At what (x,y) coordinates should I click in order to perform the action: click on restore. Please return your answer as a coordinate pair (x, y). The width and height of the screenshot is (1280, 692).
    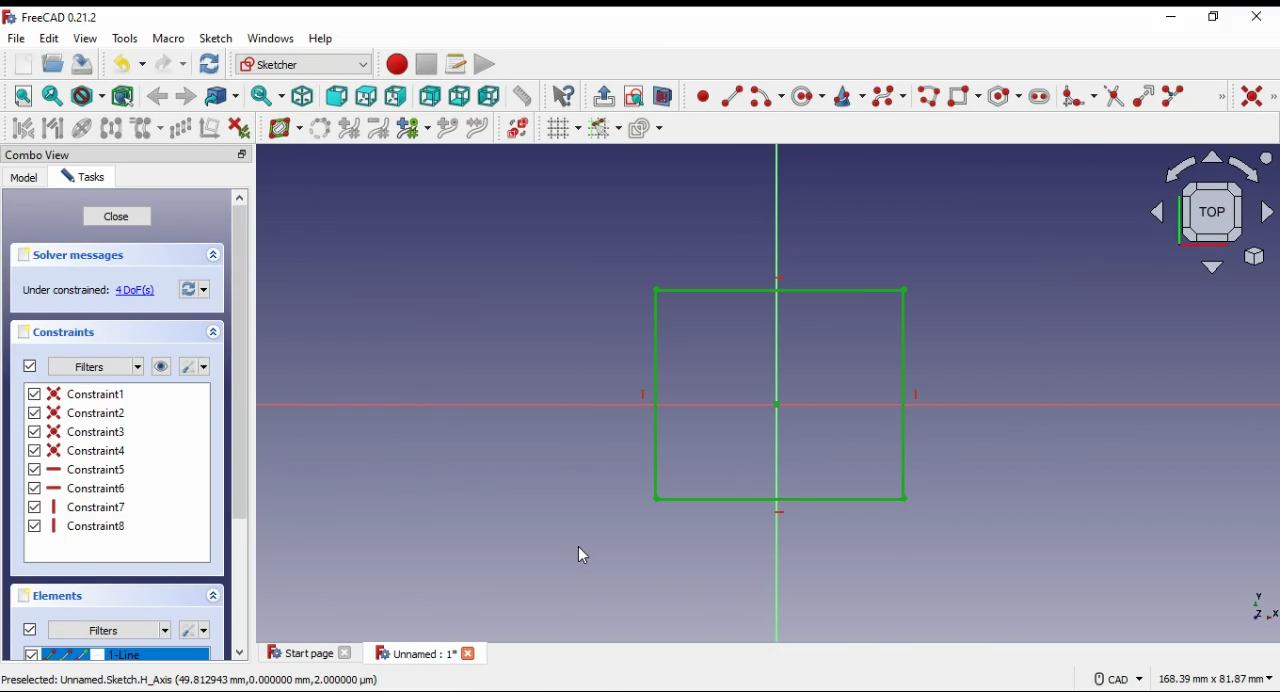
    Looking at the image, I should click on (1217, 17).